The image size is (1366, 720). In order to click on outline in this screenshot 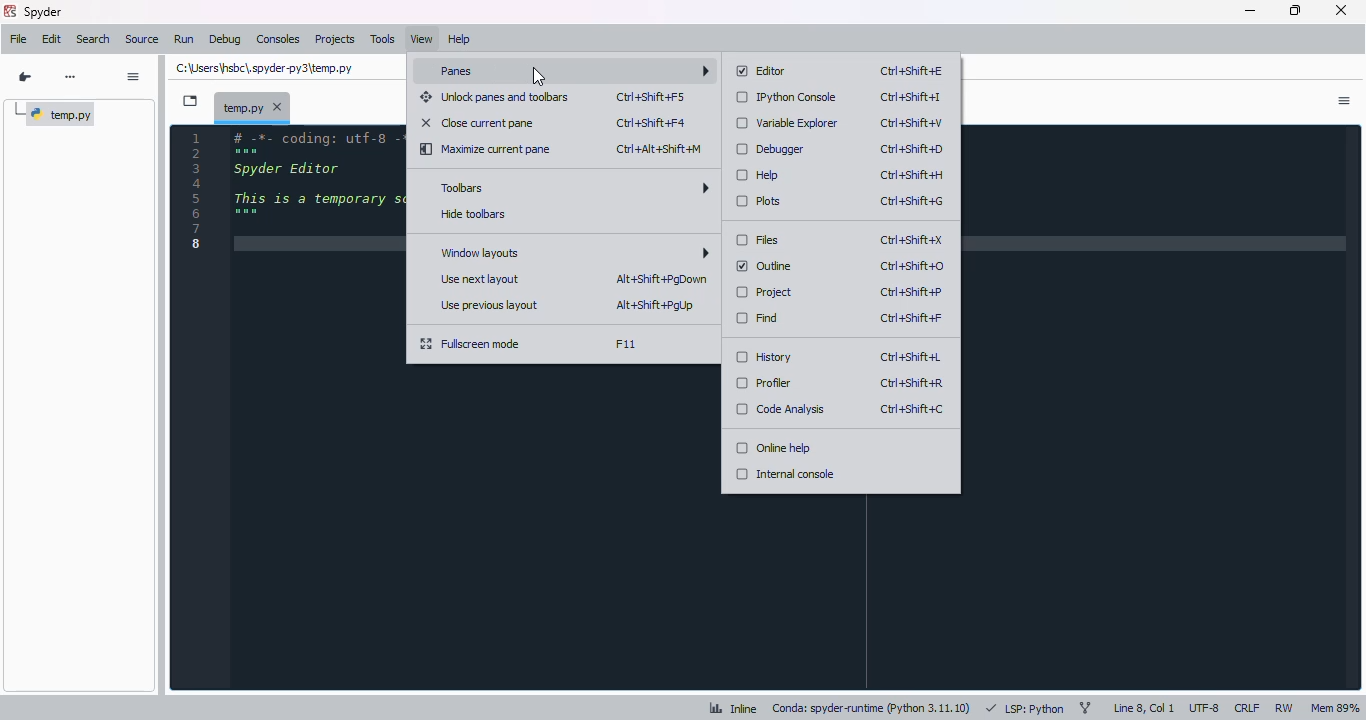, I will do `click(765, 266)`.